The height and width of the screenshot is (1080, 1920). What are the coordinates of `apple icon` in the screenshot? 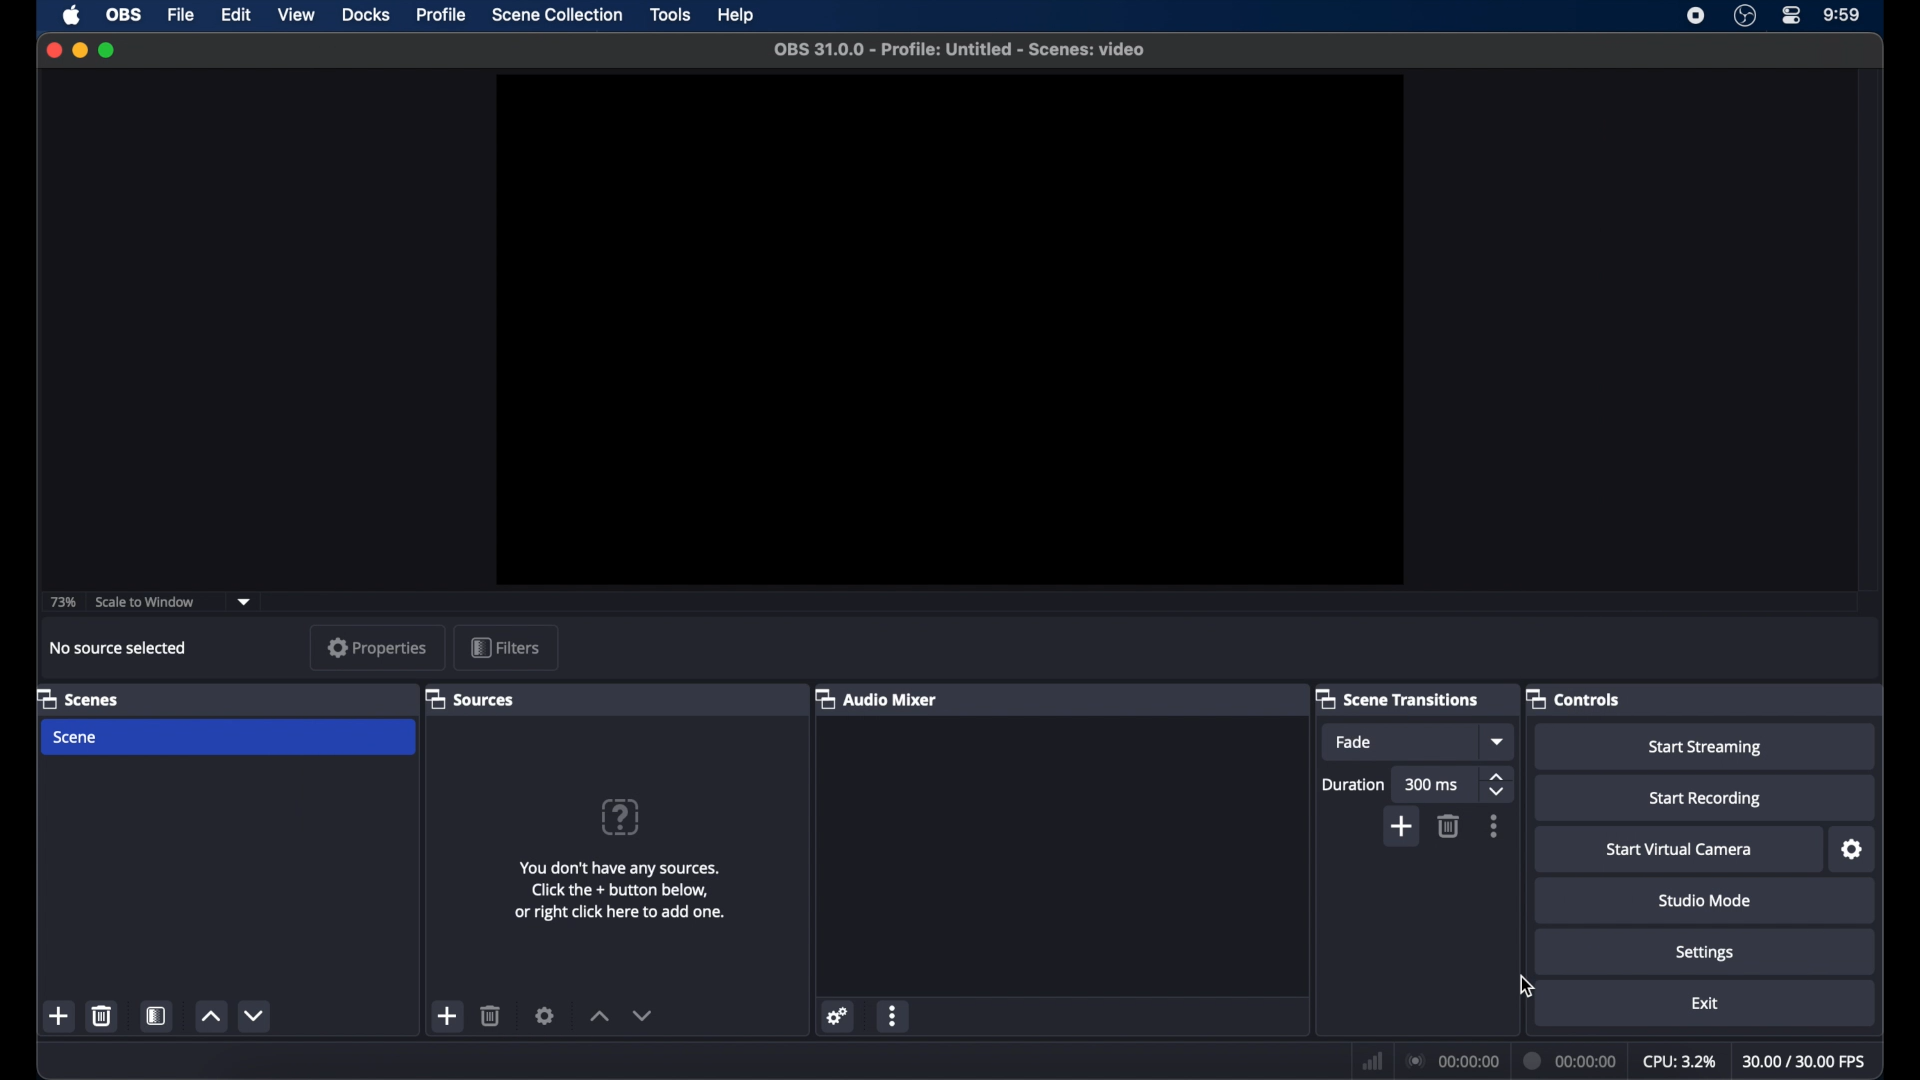 It's located at (71, 16).